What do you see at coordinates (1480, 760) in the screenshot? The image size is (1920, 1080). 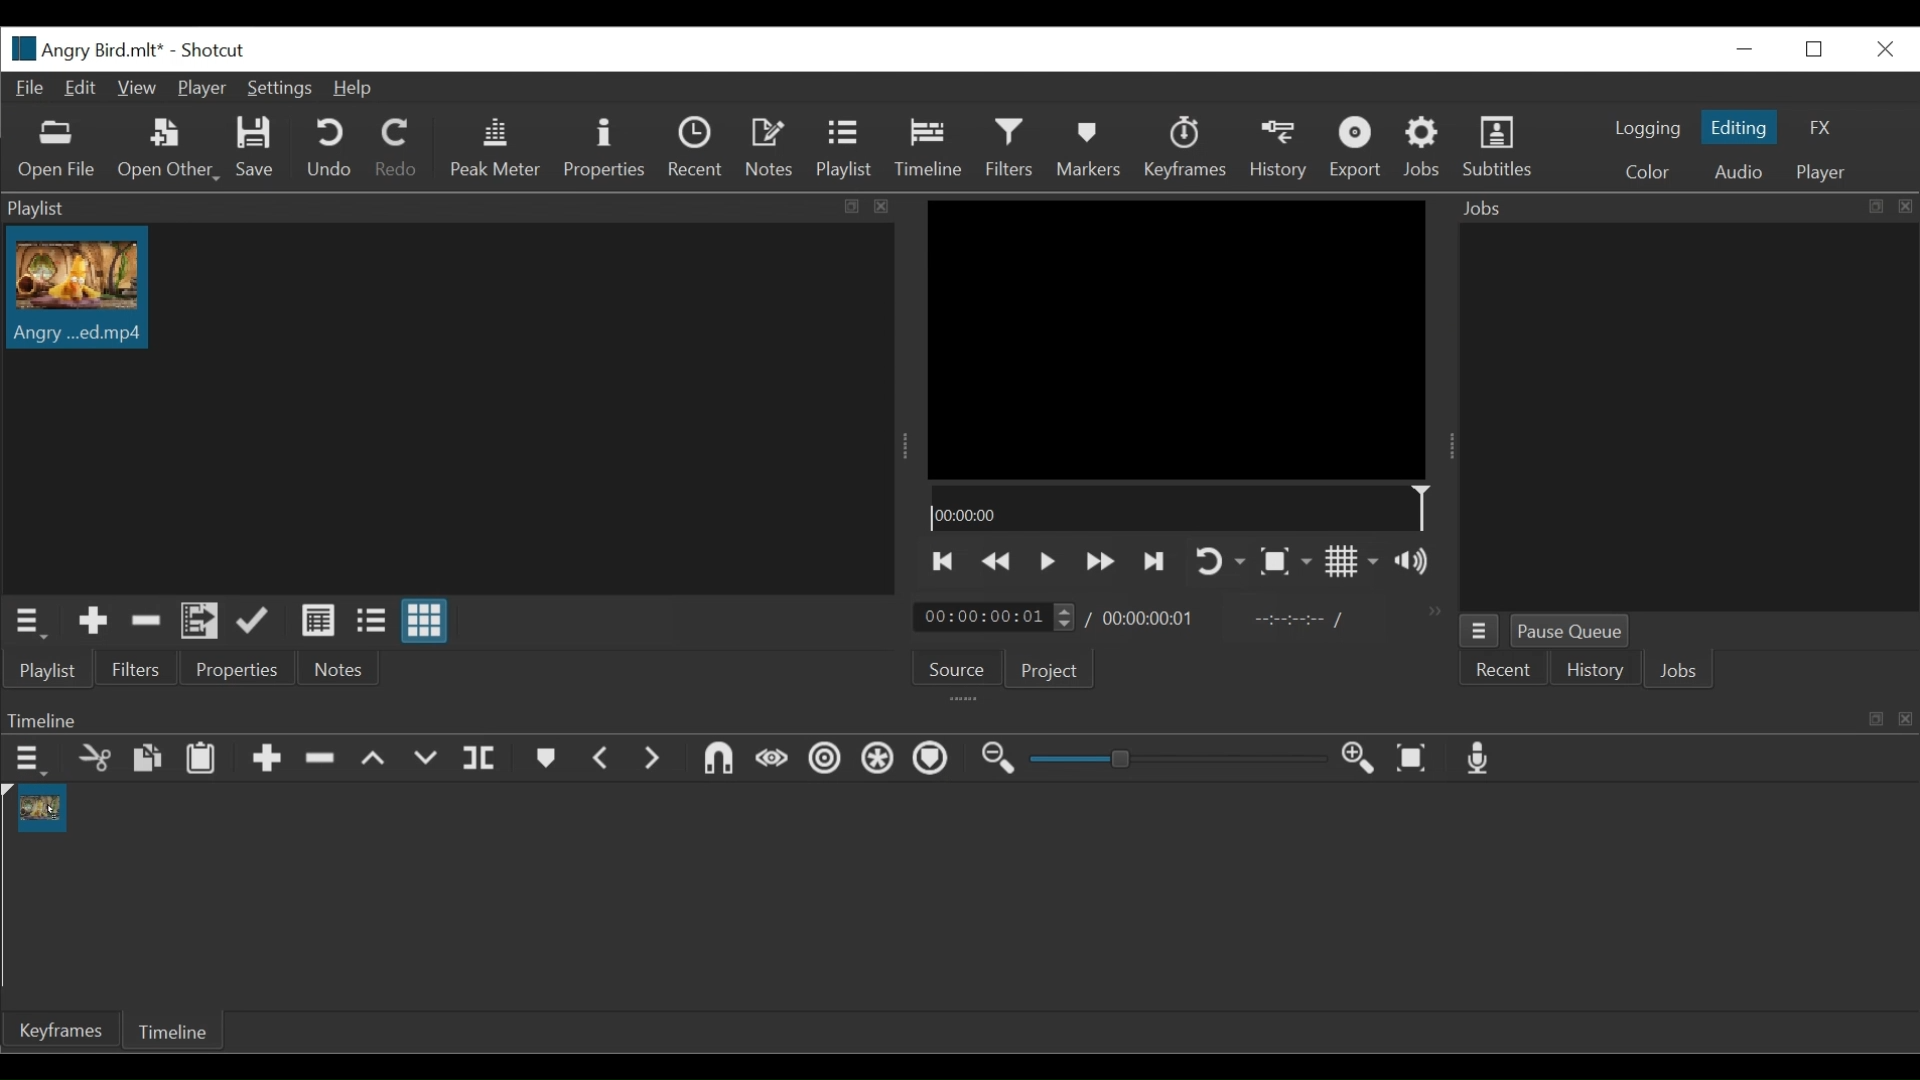 I see `Record audio` at bounding box center [1480, 760].